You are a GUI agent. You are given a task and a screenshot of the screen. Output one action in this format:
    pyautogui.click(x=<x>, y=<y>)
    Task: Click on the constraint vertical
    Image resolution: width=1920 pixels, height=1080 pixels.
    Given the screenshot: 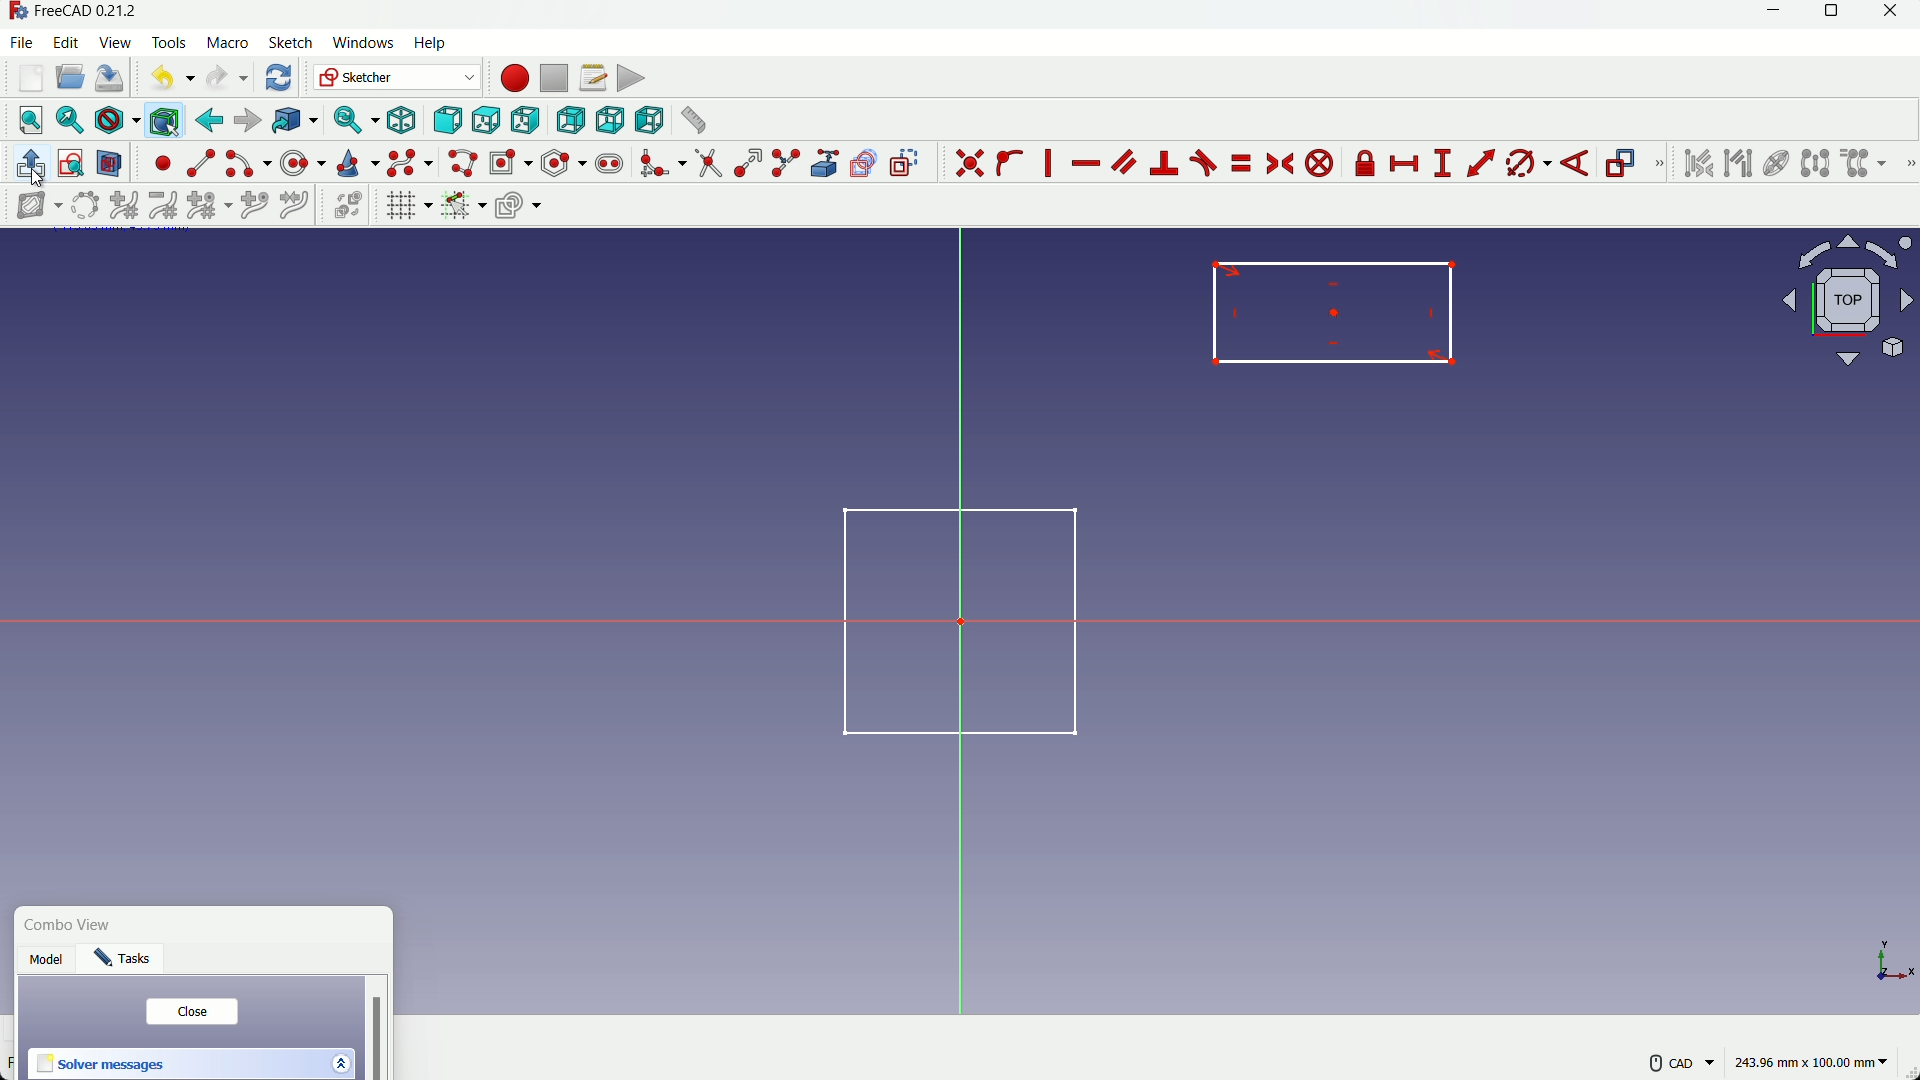 What is the action you would take?
    pyautogui.click(x=1052, y=163)
    